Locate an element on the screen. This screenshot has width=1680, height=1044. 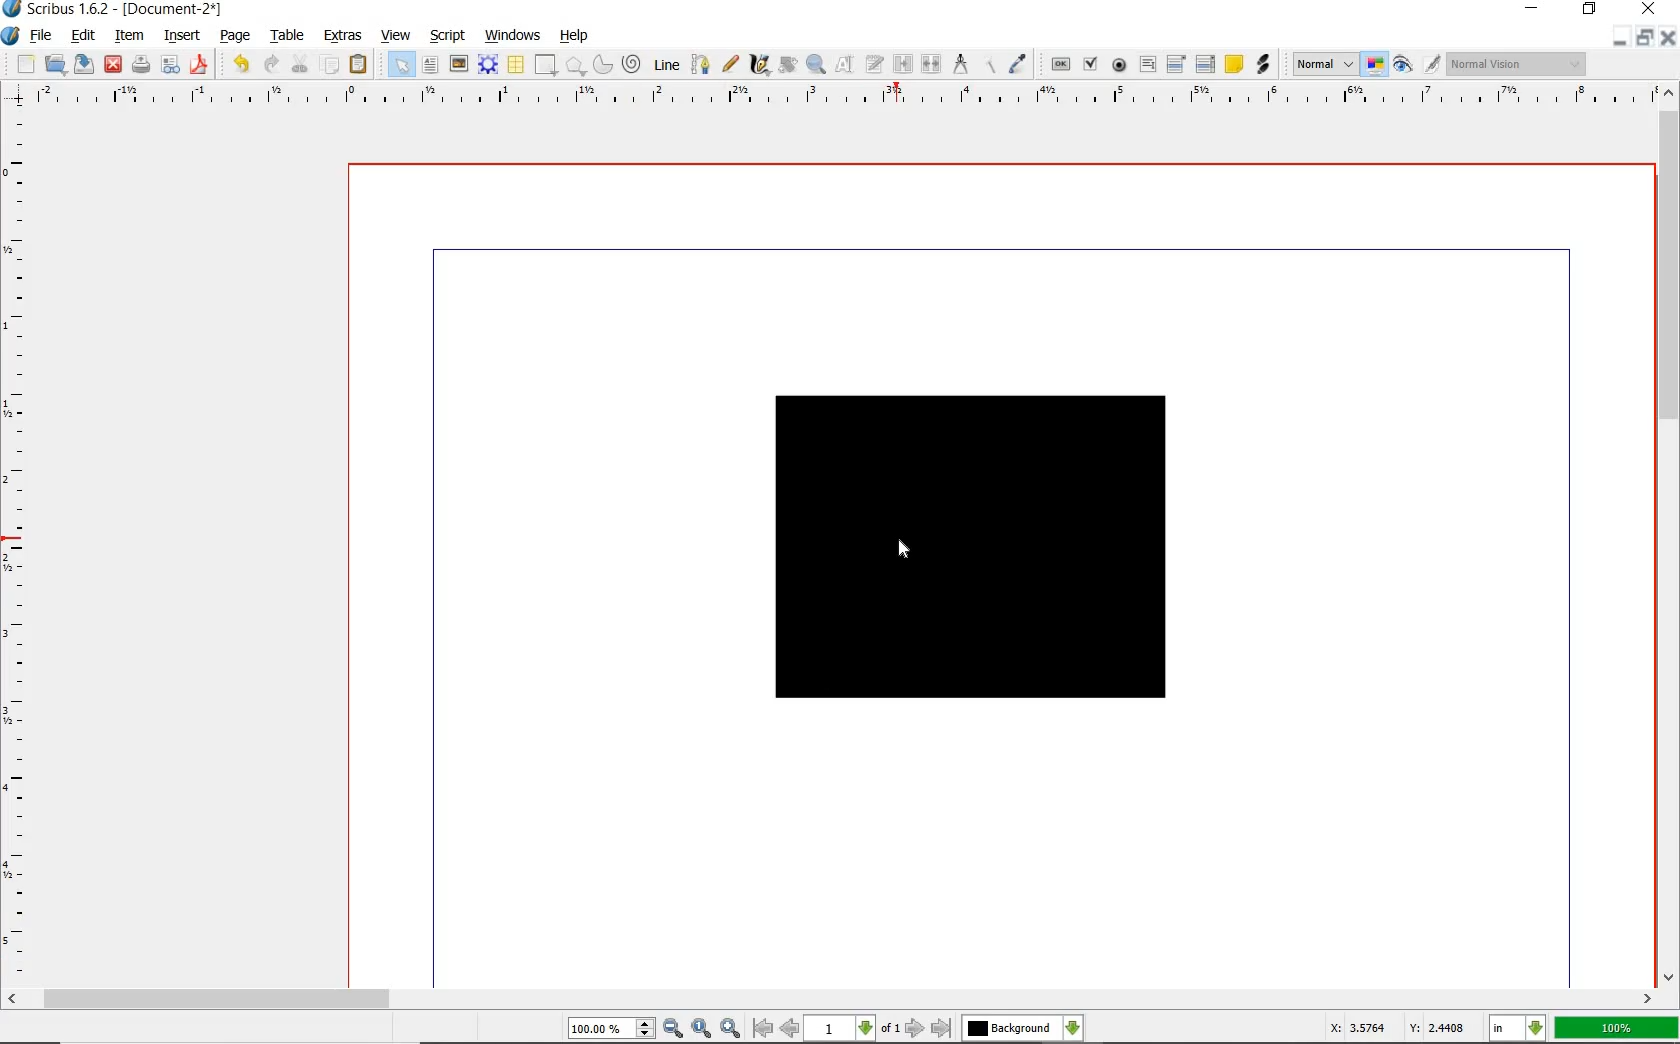
toggle management system is located at coordinates (1375, 66).